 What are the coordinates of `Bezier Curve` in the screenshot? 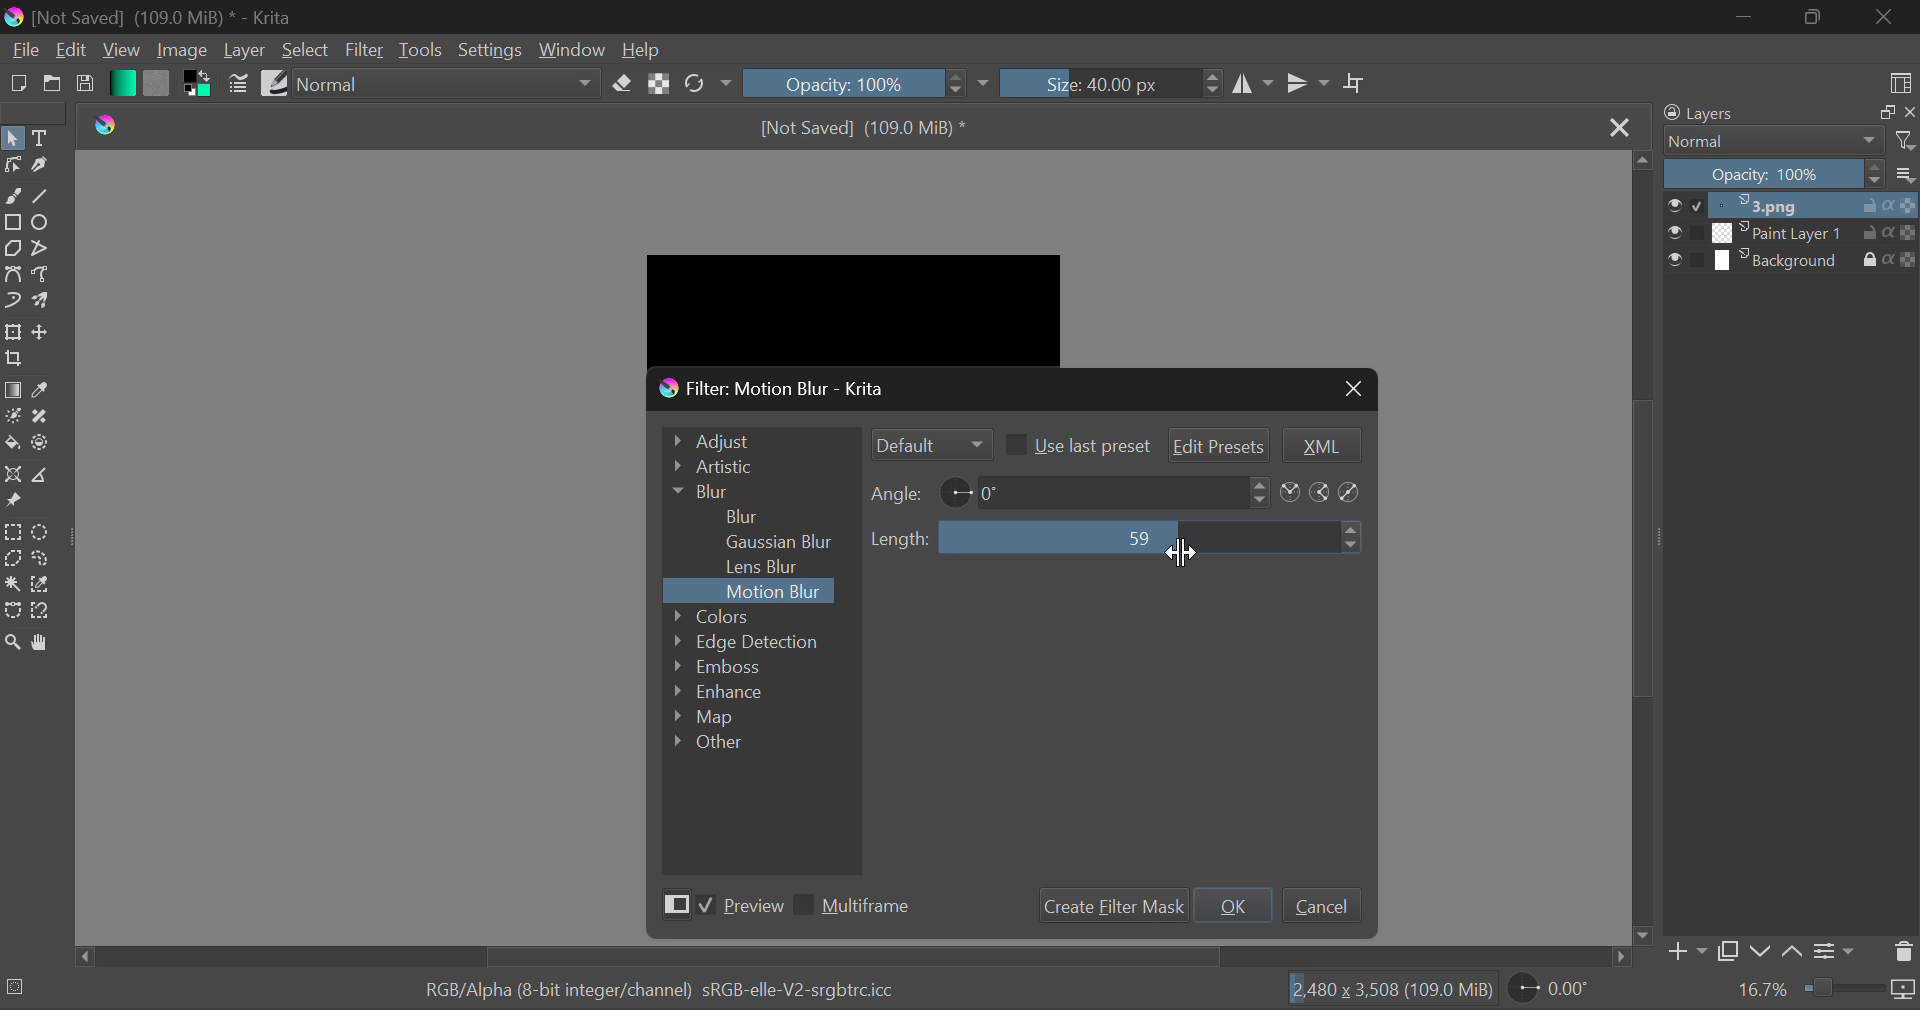 It's located at (12, 273).